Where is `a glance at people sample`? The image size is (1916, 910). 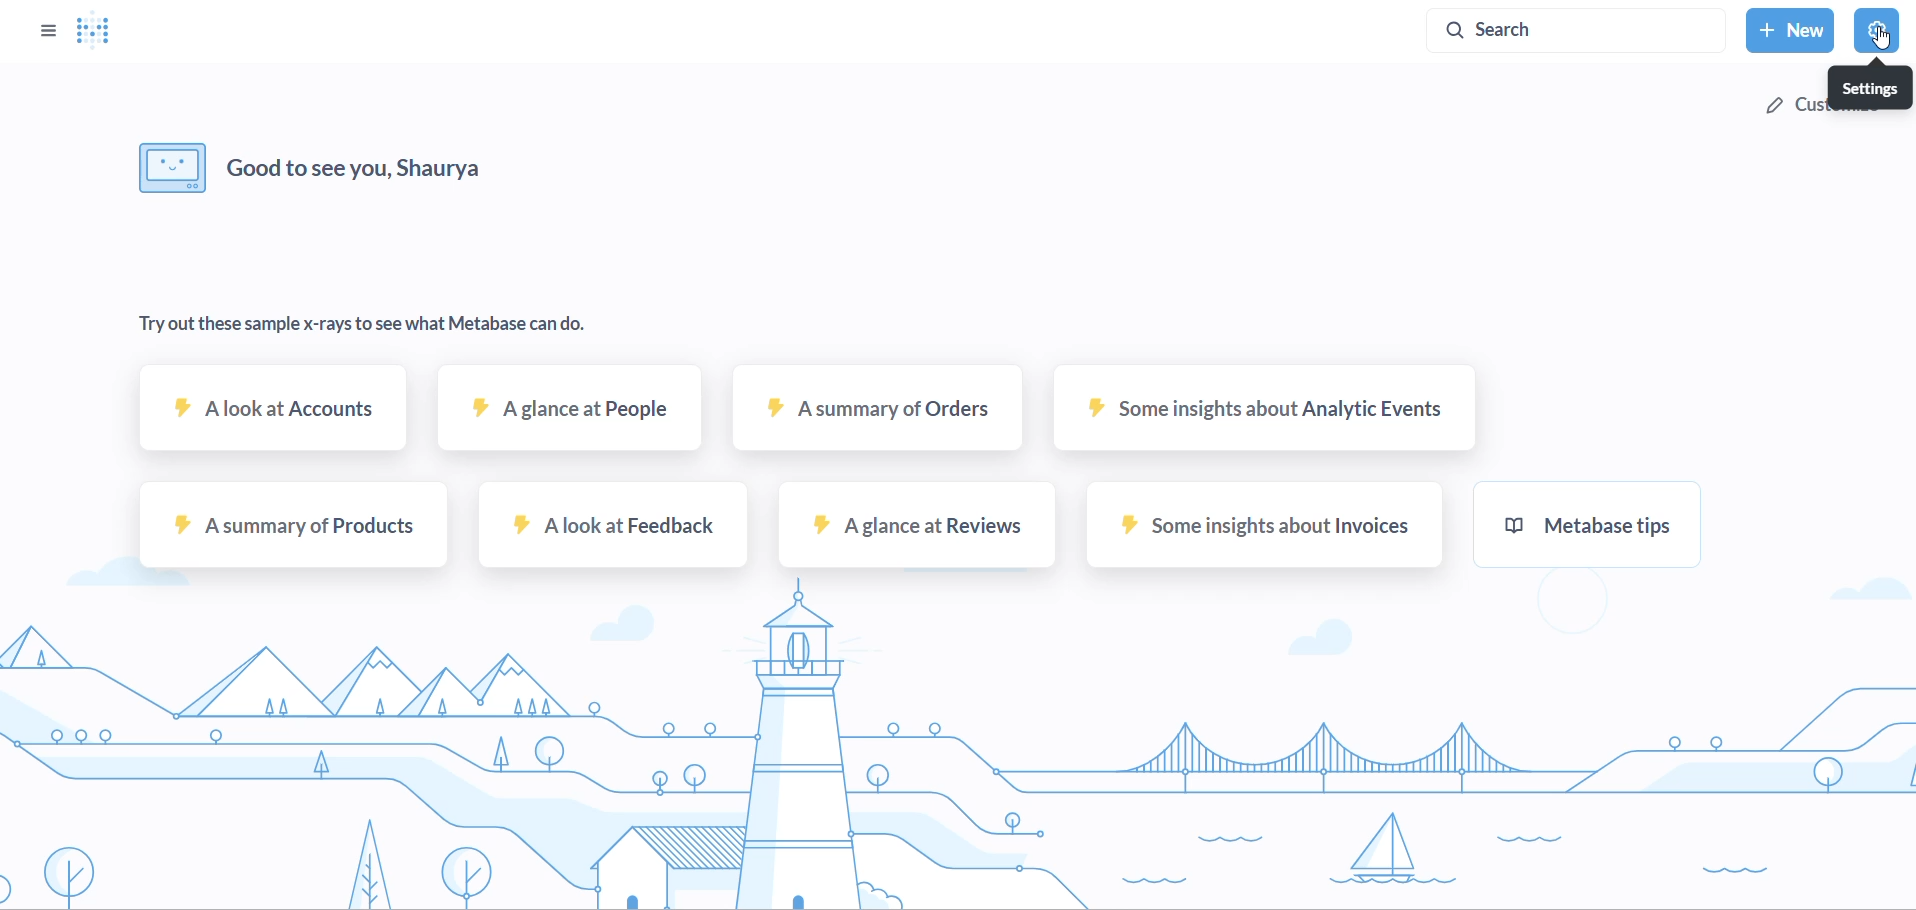
a glance at people sample is located at coordinates (566, 420).